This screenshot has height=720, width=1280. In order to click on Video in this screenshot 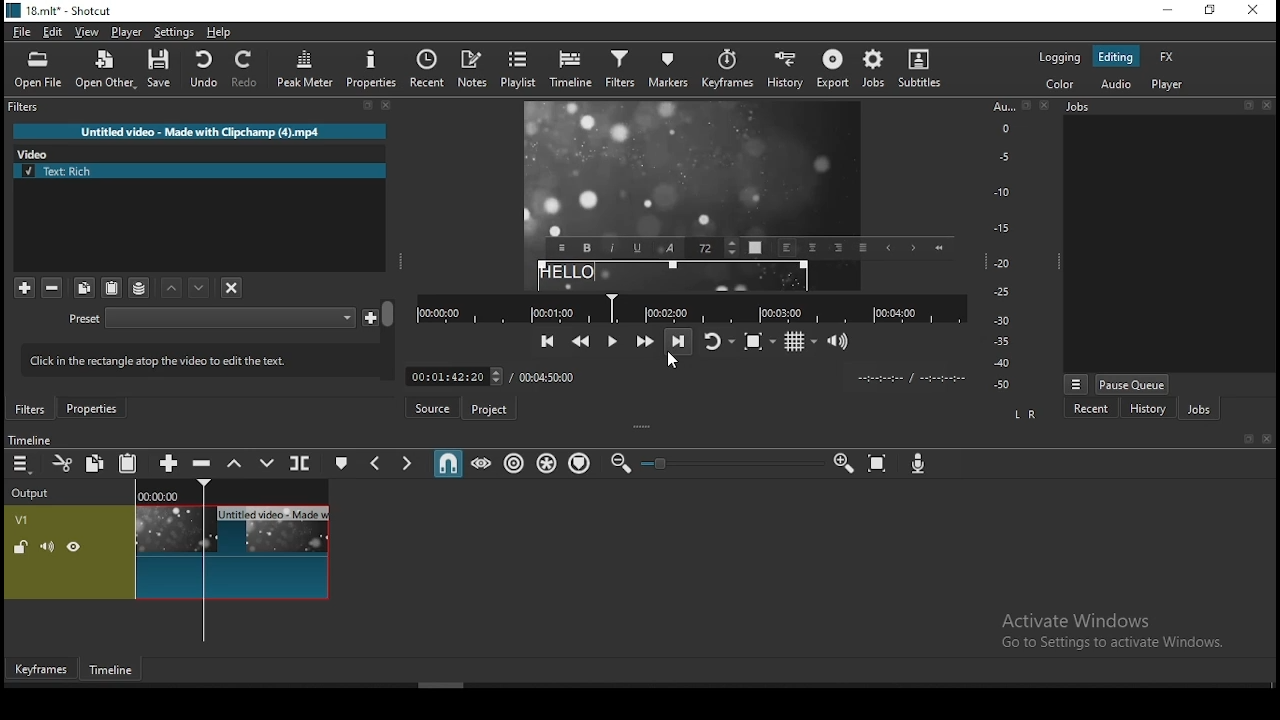, I will do `click(38, 152)`.